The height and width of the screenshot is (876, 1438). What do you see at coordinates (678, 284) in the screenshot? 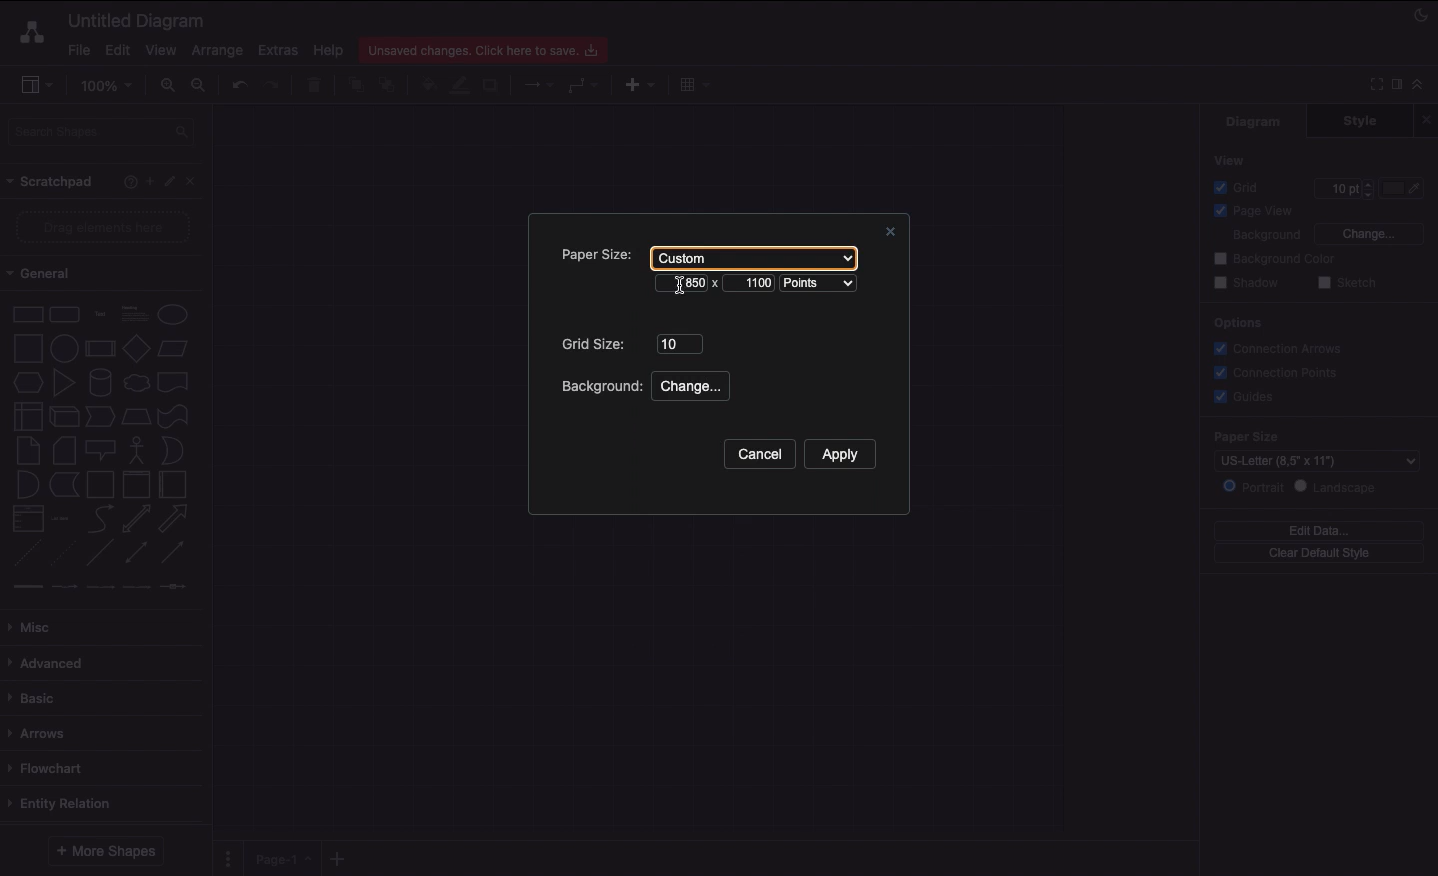
I see `Cursor` at bounding box center [678, 284].